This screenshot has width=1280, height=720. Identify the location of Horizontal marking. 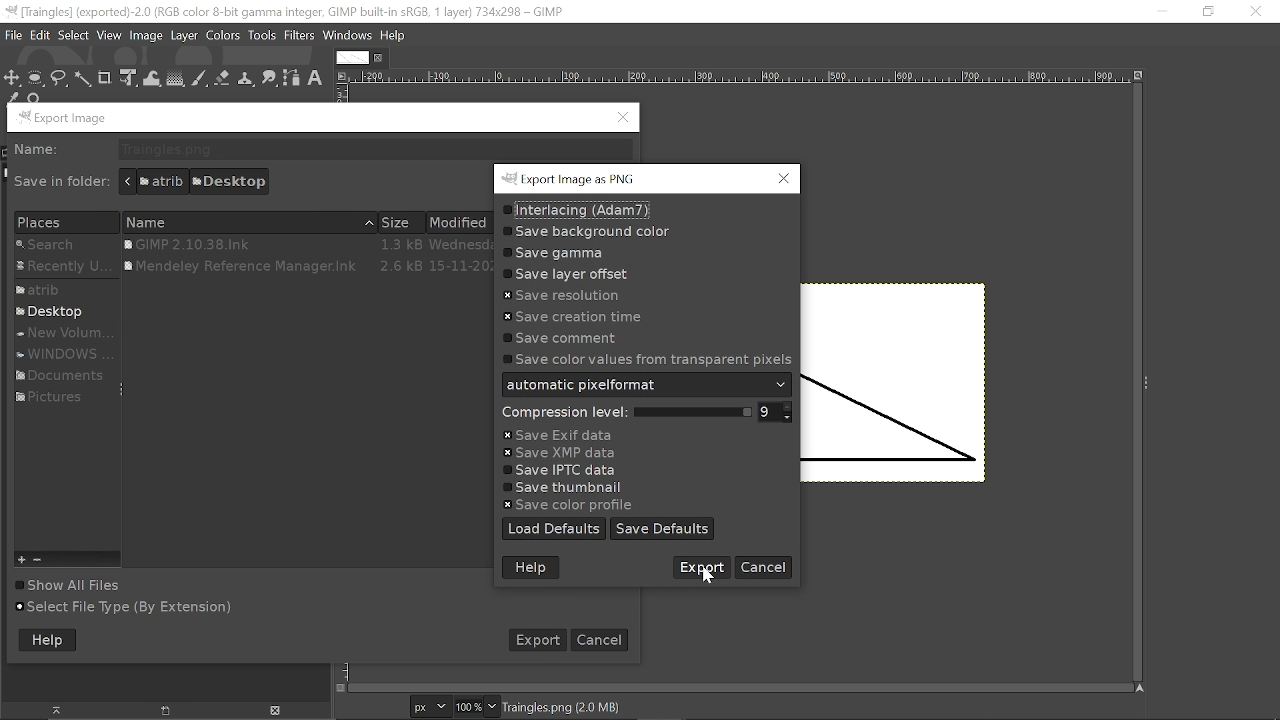
(738, 77).